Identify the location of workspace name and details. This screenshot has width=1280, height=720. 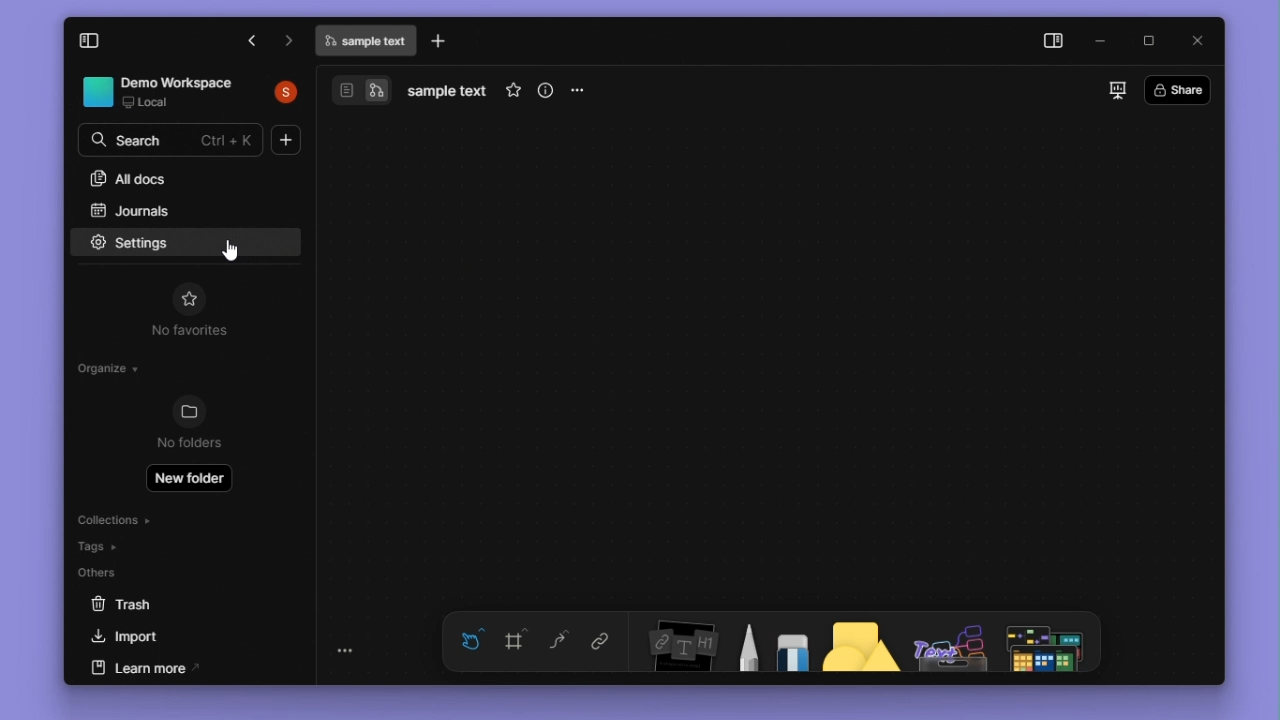
(161, 92).